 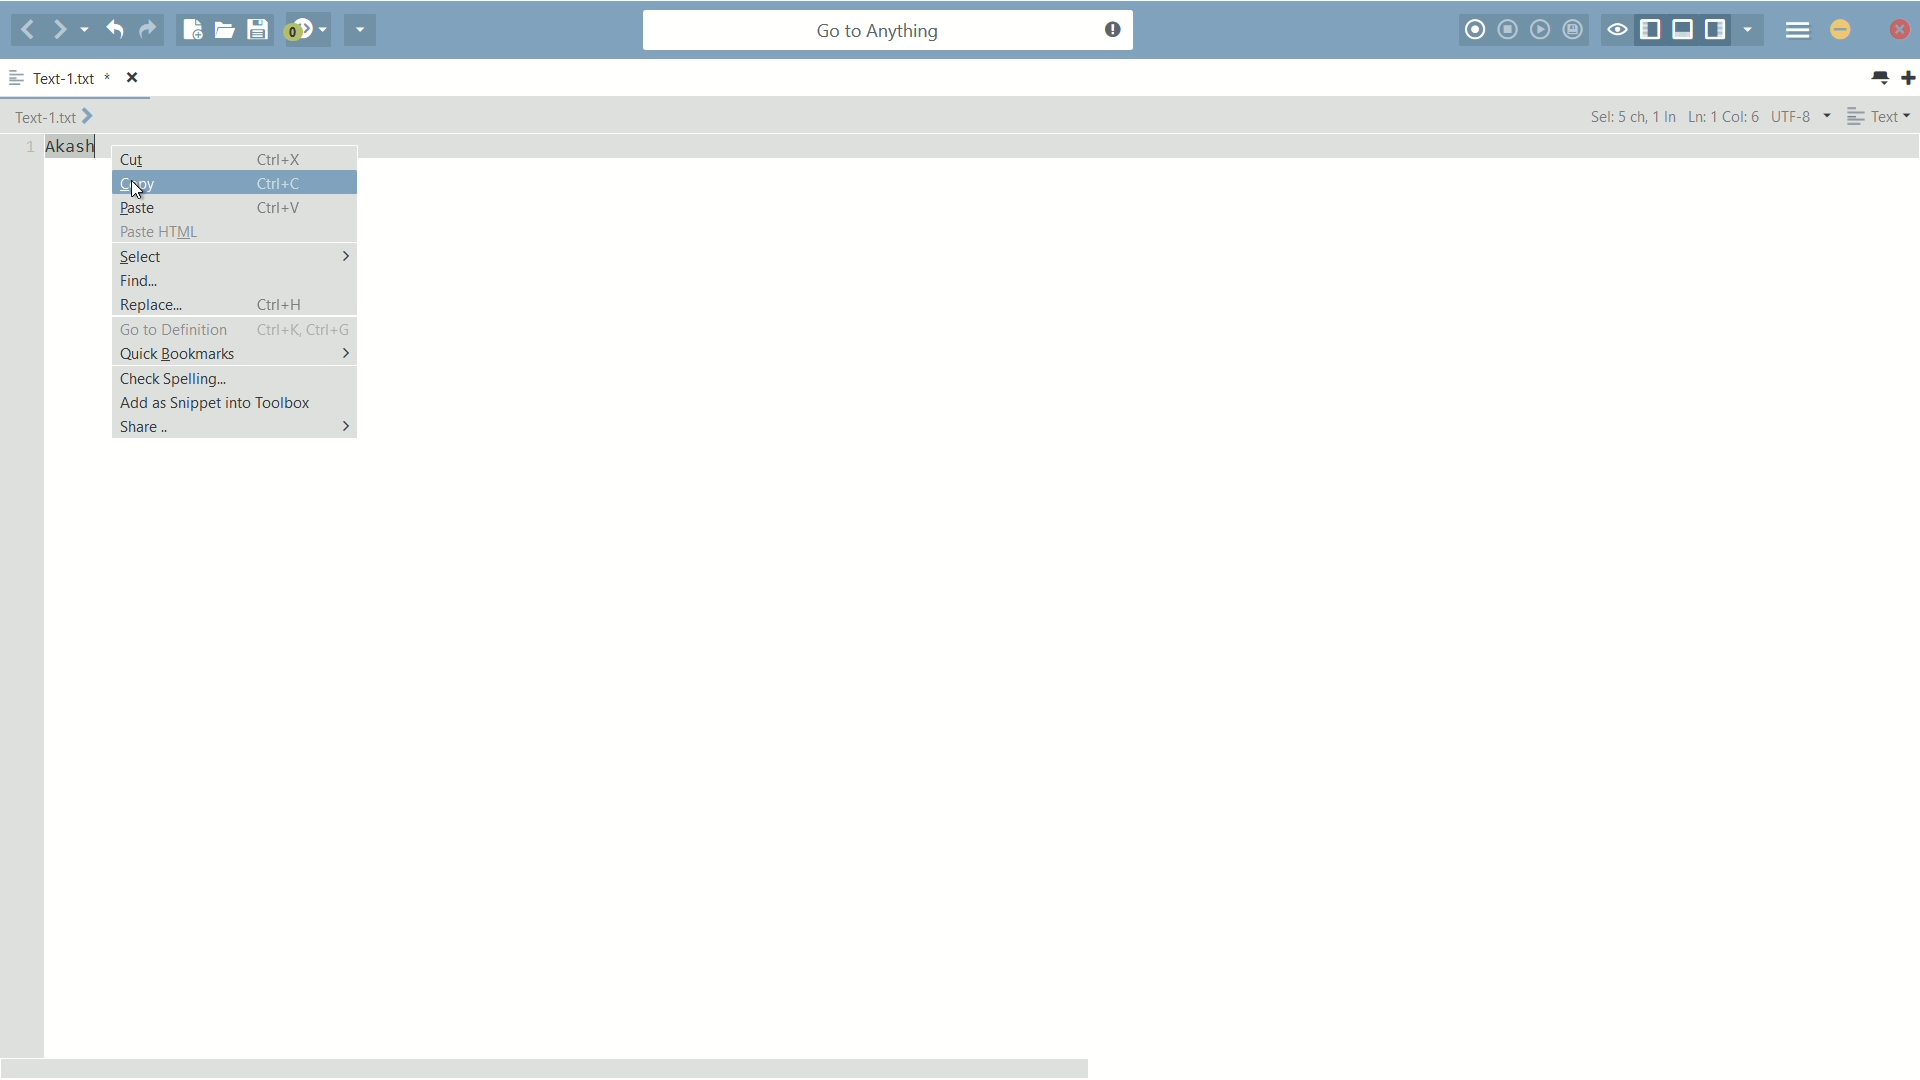 I want to click on replace, so click(x=232, y=304).